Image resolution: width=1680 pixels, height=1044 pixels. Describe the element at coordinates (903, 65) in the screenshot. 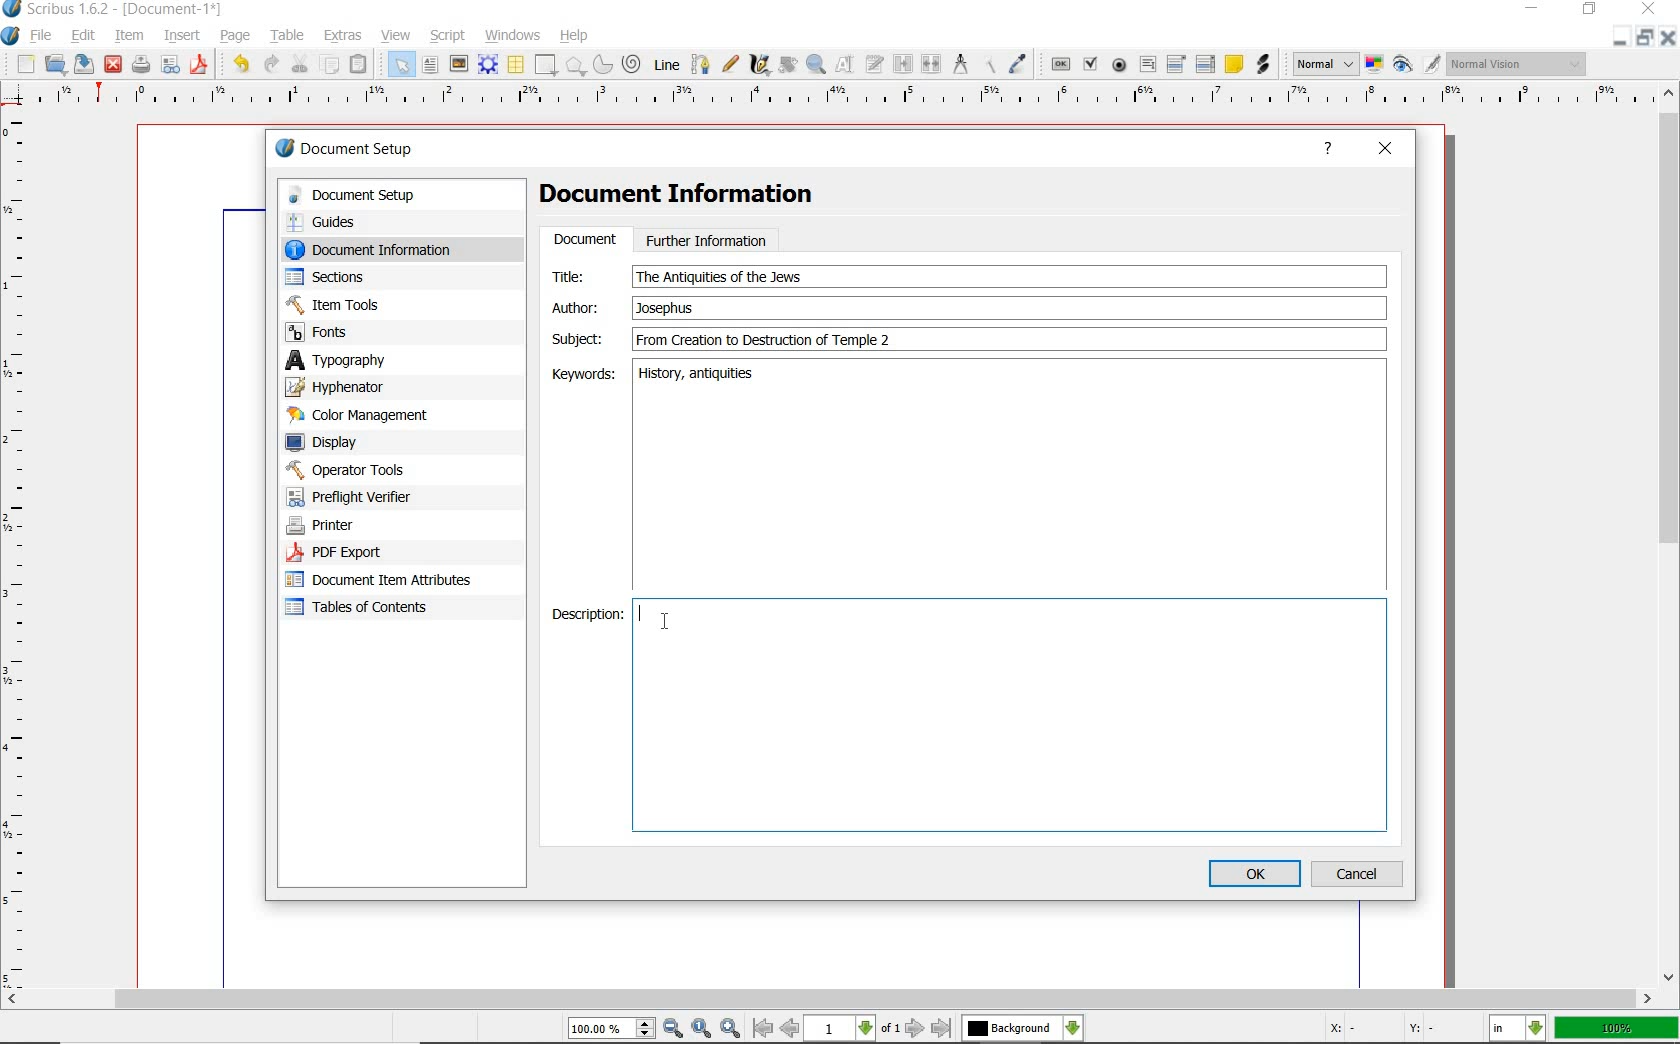

I see `link text frames` at that location.